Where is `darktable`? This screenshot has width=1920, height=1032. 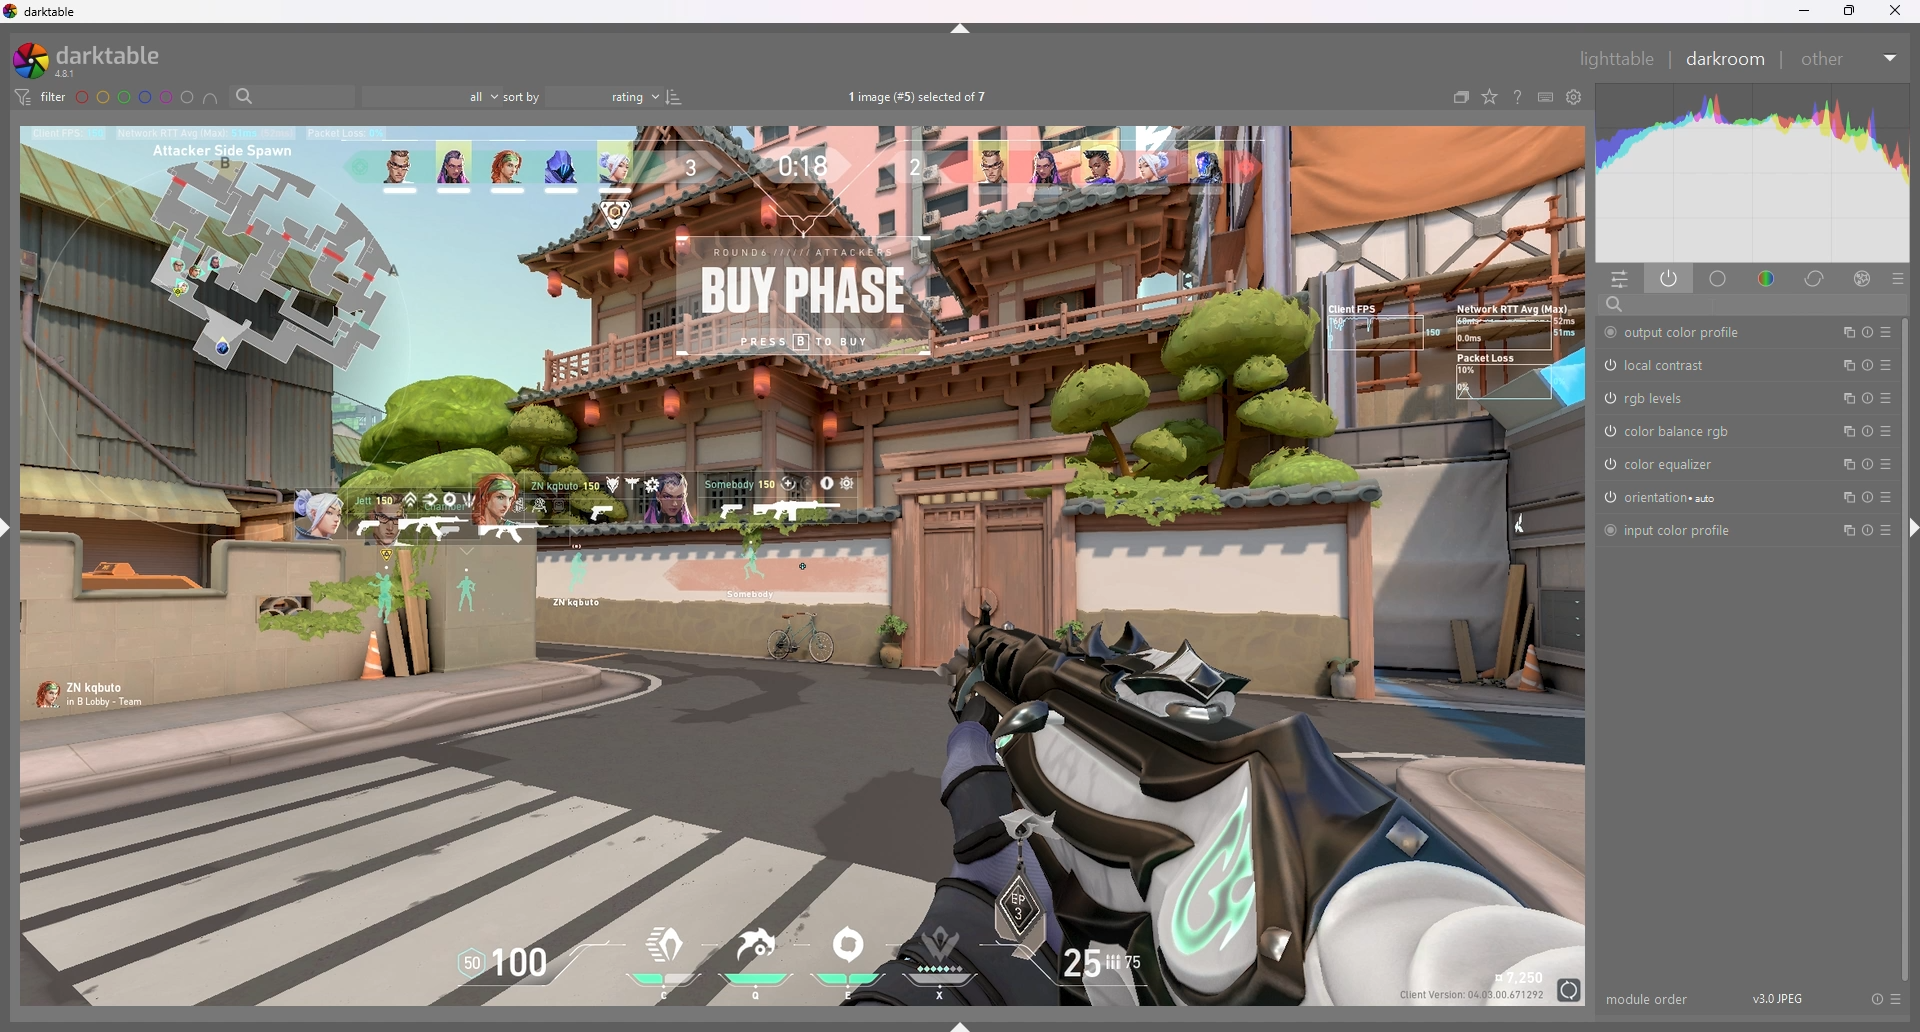
darktable is located at coordinates (44, 12).